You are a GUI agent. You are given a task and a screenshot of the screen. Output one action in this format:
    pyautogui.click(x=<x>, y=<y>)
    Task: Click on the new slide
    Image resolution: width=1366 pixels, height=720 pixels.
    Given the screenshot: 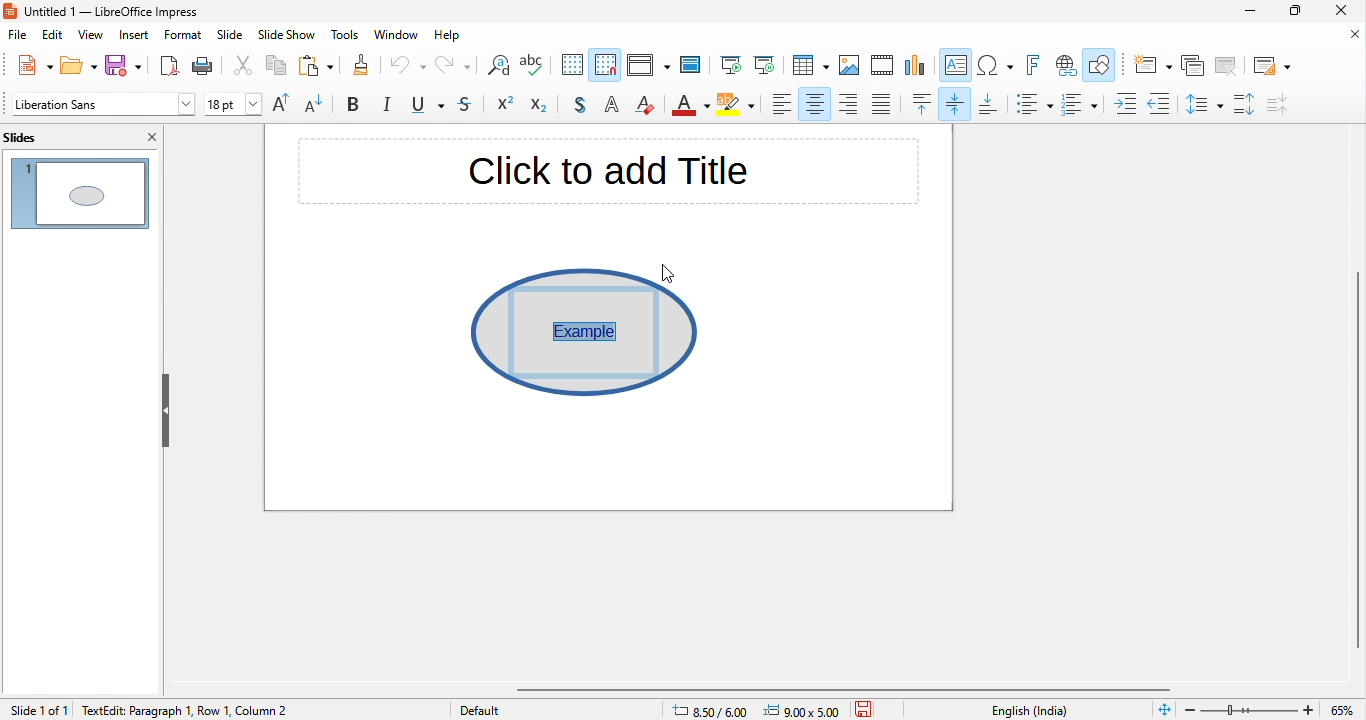 What is the action you would take?
    pyautogui.click(x=1150, y=65)
    